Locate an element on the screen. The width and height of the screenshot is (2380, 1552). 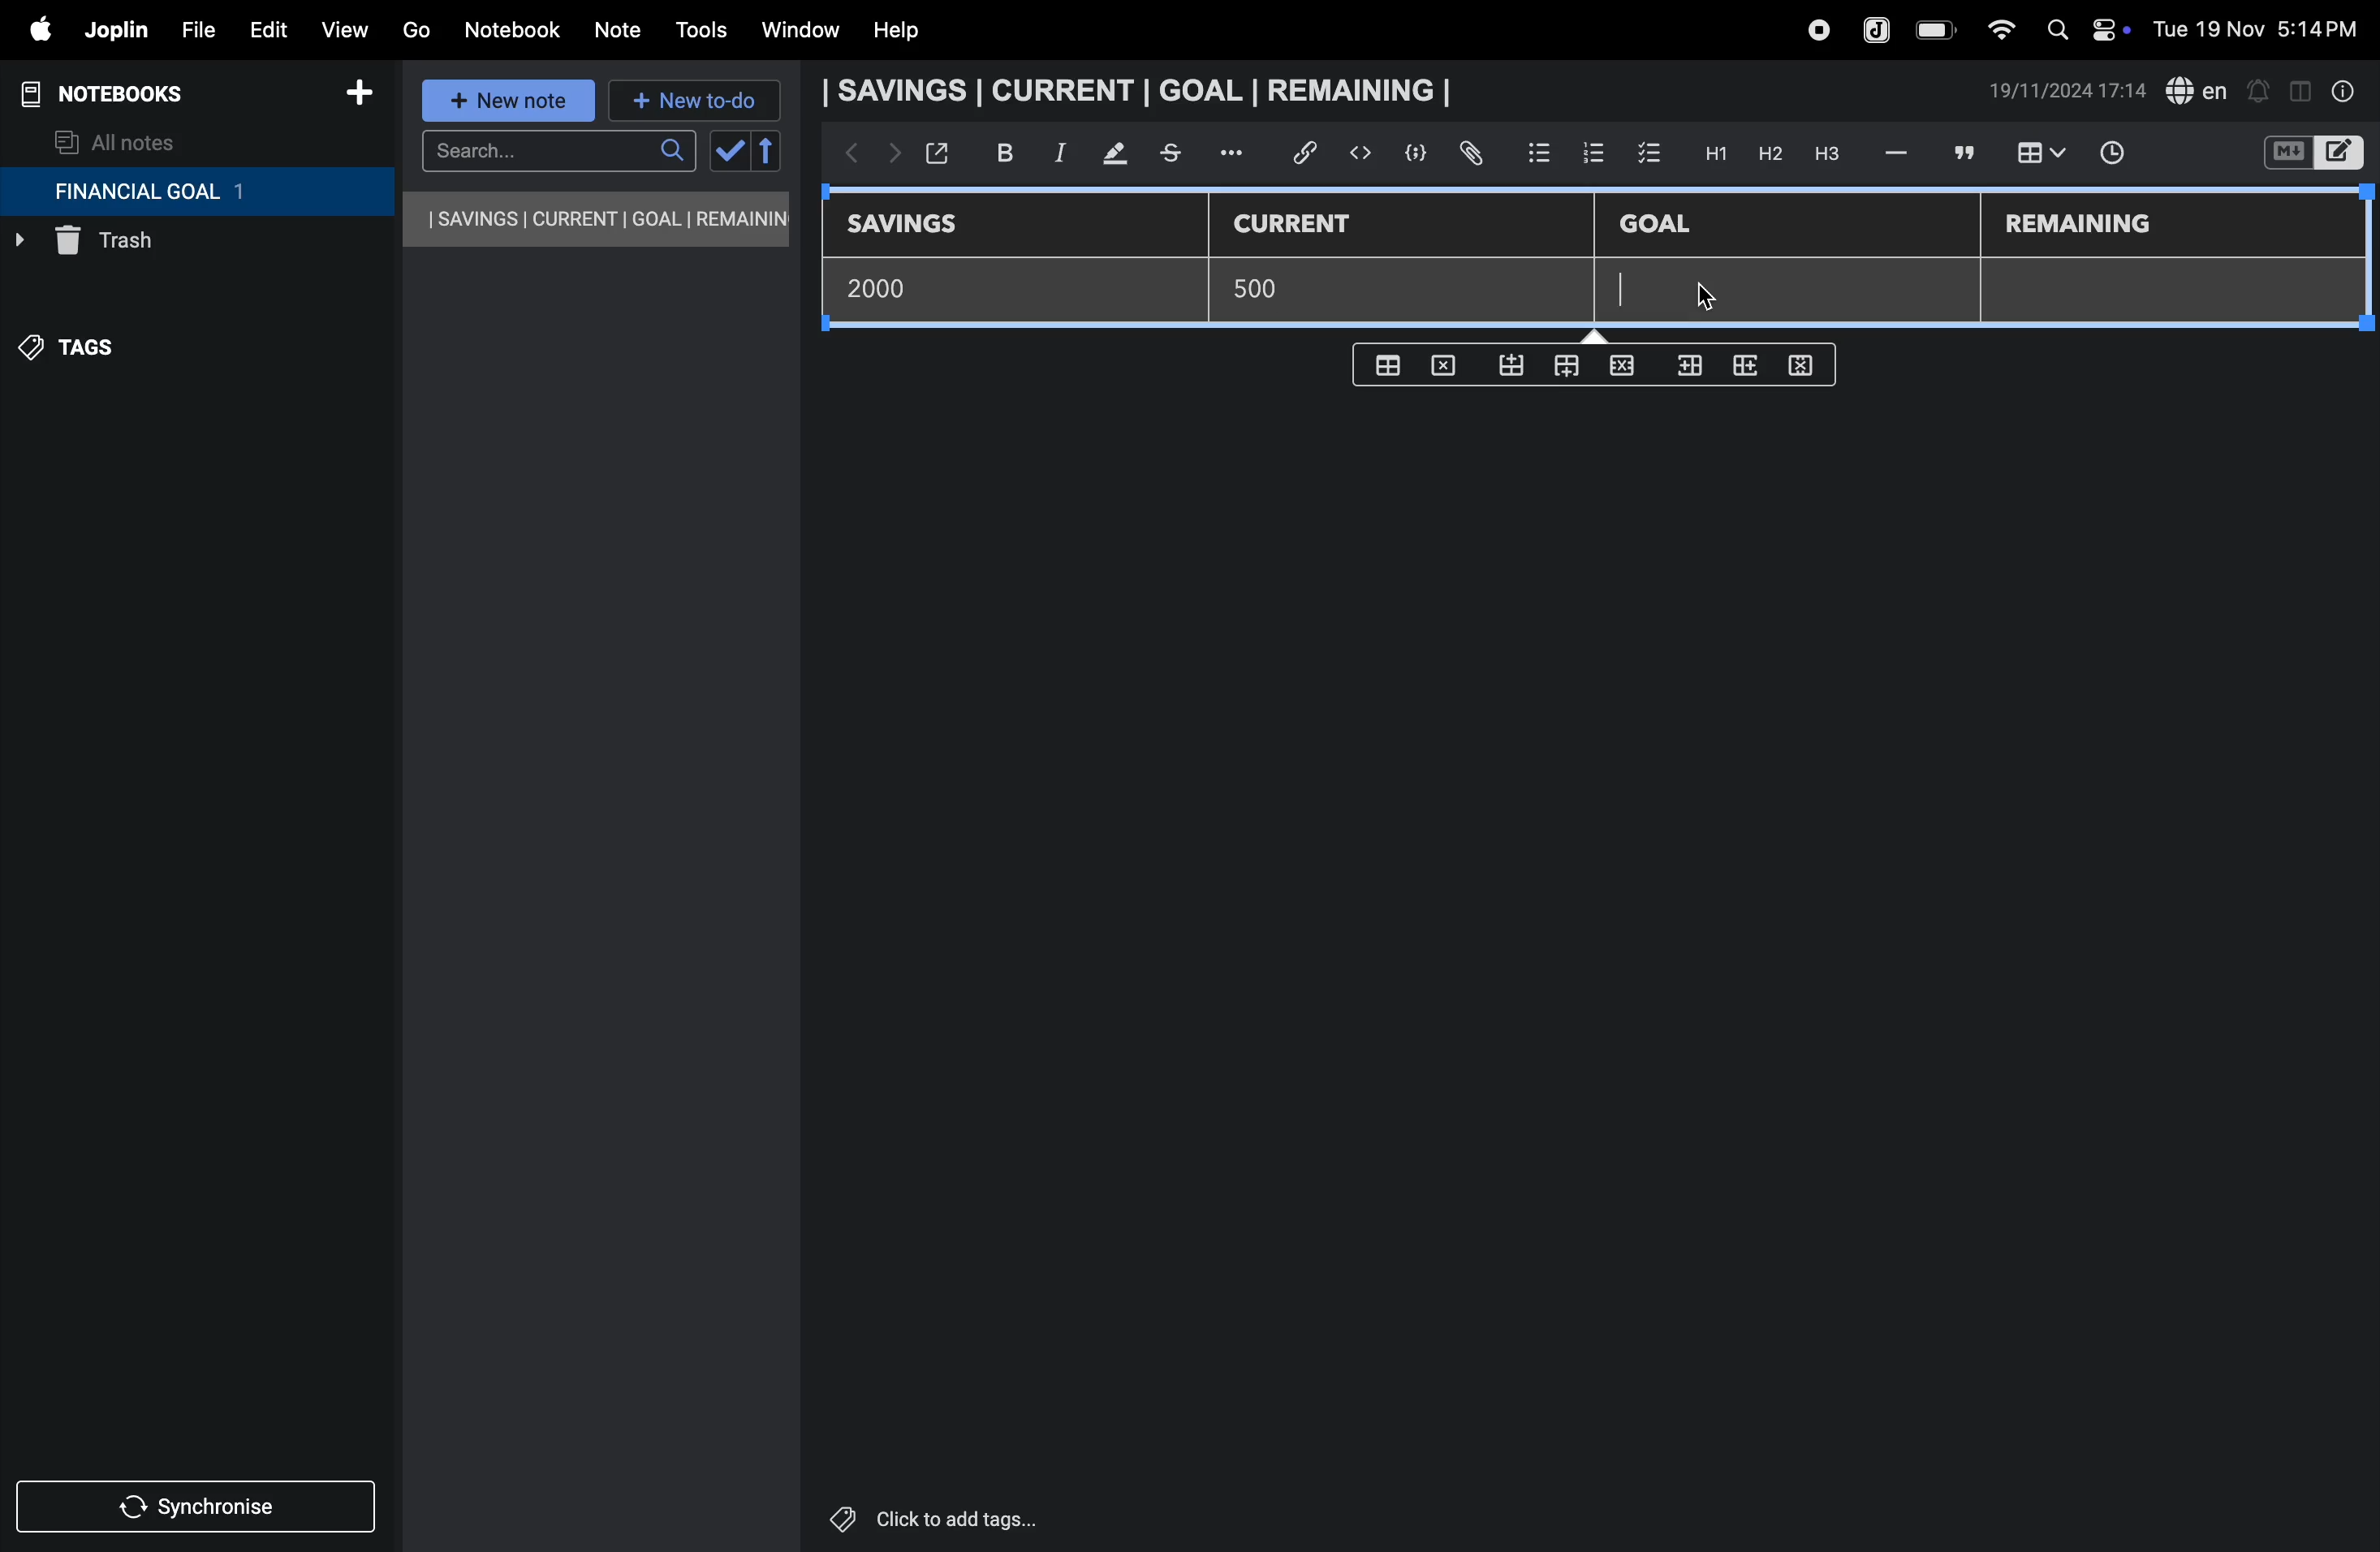
cursor is located at coordinates (1628, 288).